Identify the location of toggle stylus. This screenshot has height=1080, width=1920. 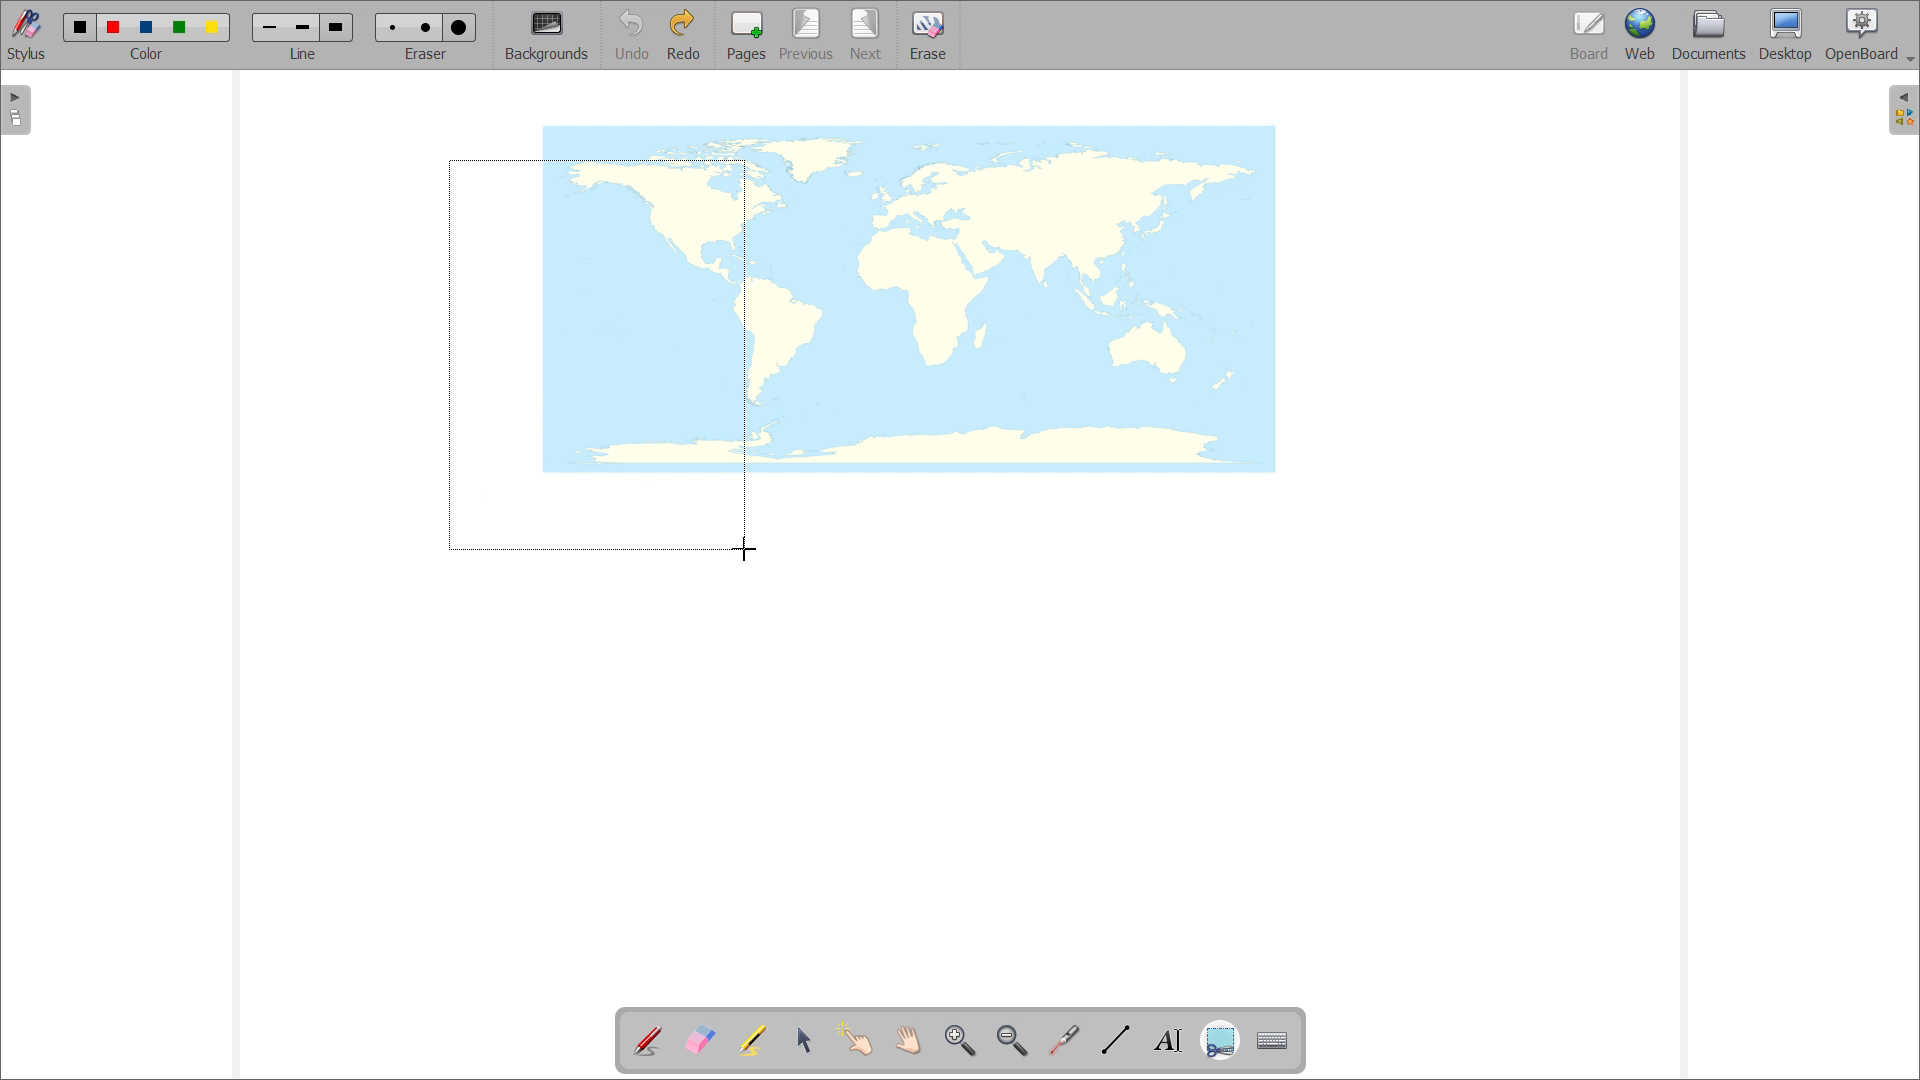
(29, 35).